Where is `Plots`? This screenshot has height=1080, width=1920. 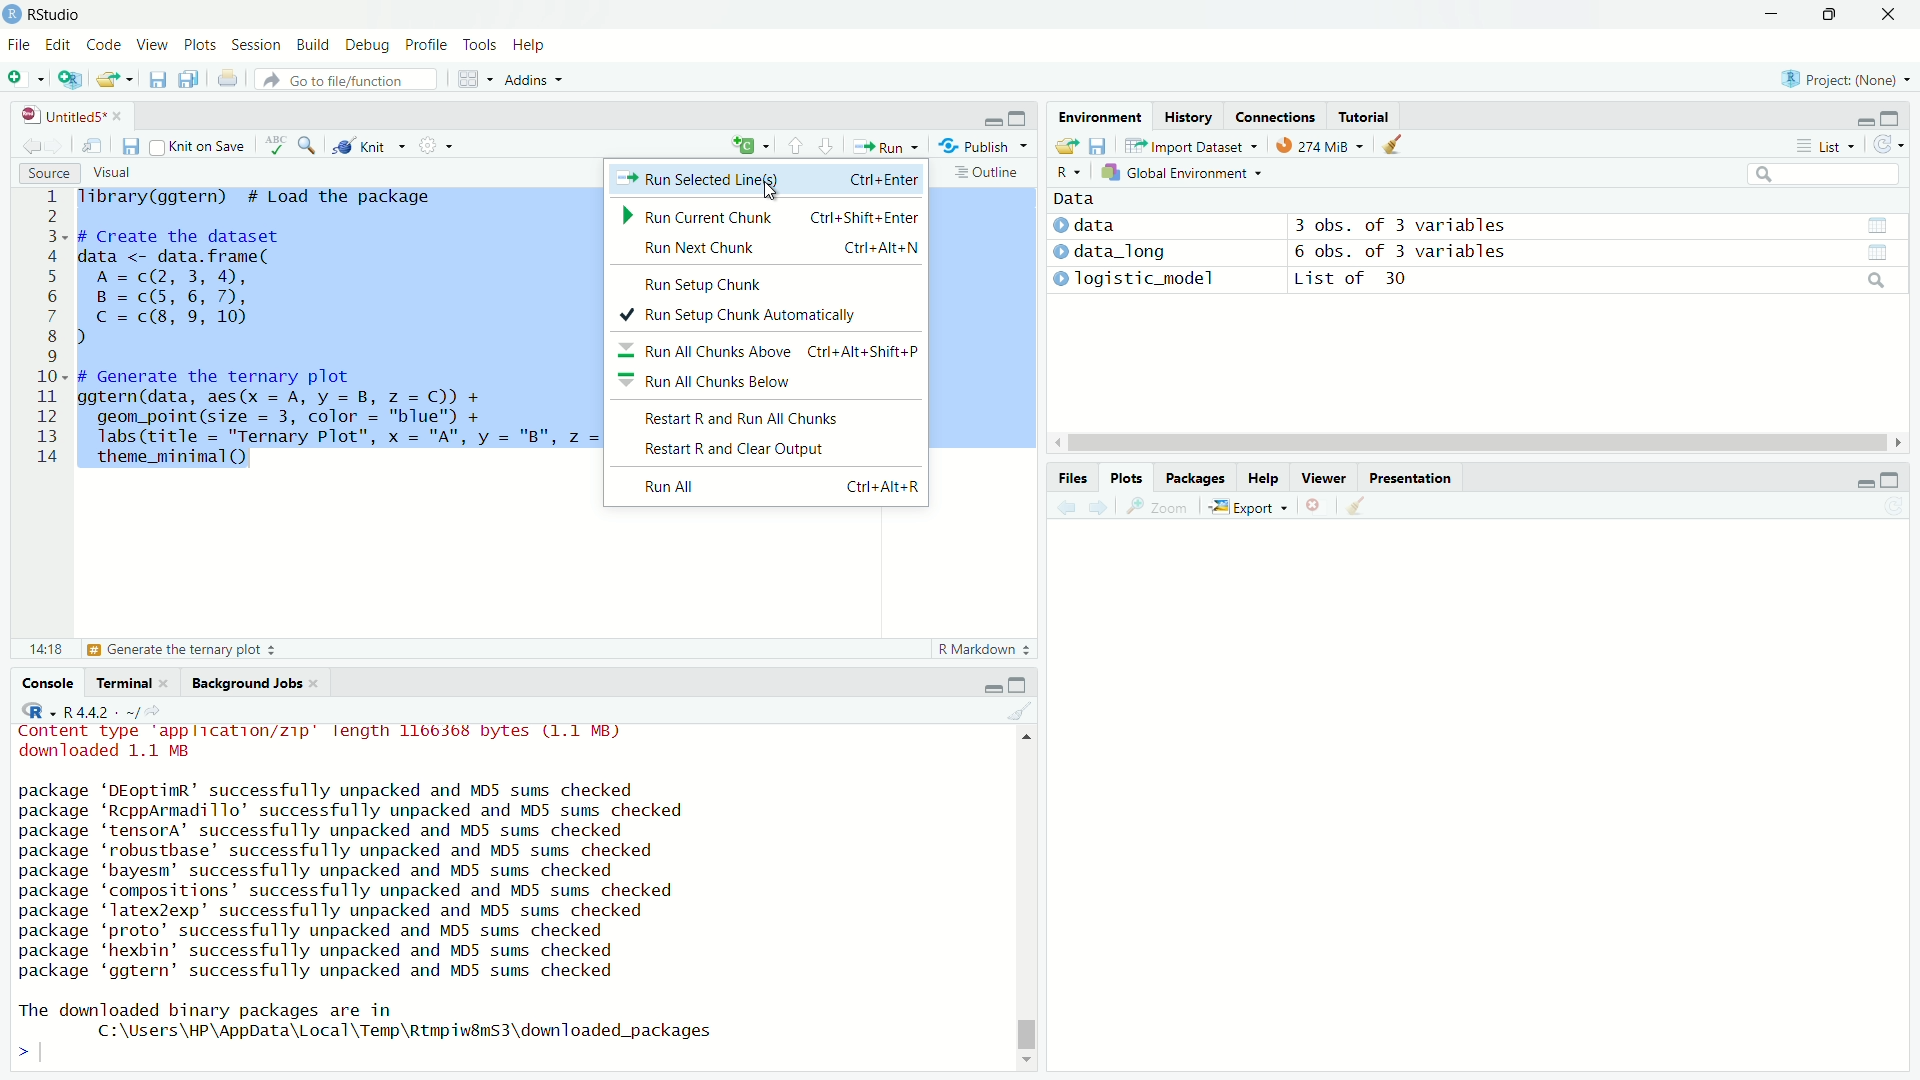
Plots is located at coordinates (197, 46).